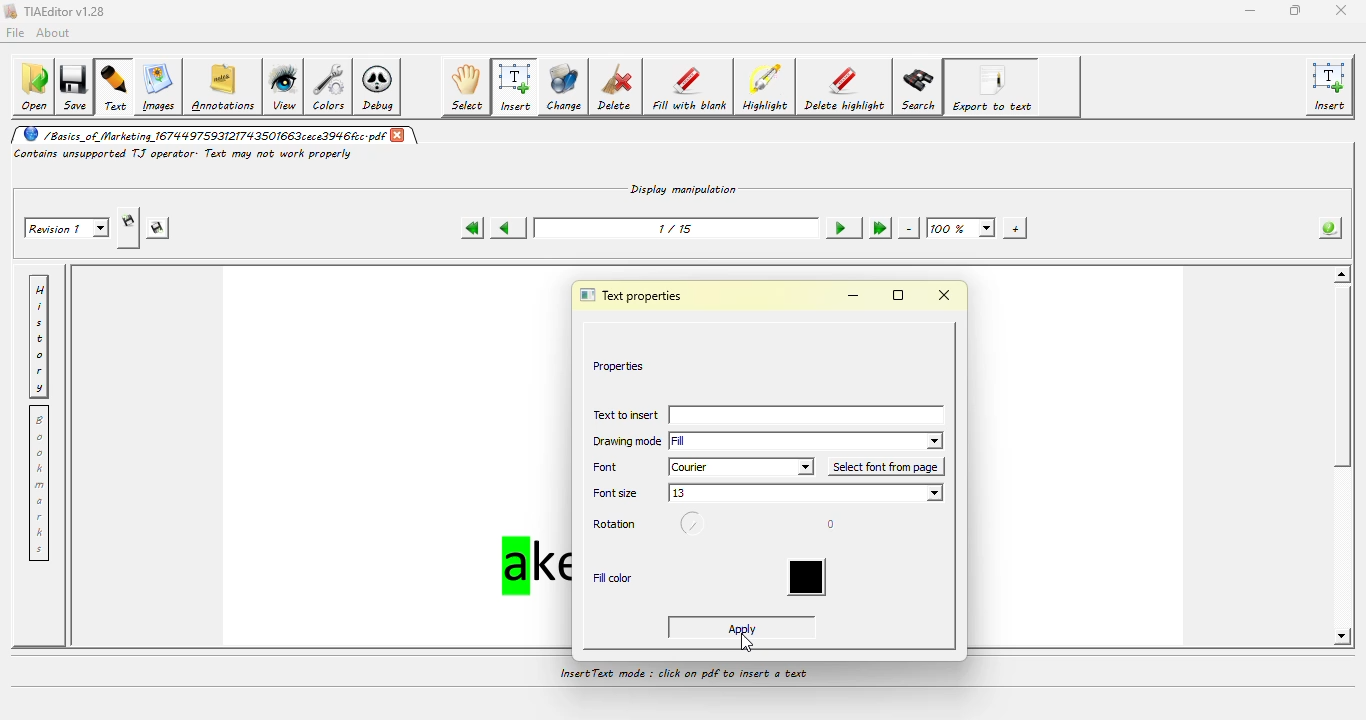  What do you see at coordinates (878, 227) in the screenshot?
I see `last page` at bounding box center [878, 227].